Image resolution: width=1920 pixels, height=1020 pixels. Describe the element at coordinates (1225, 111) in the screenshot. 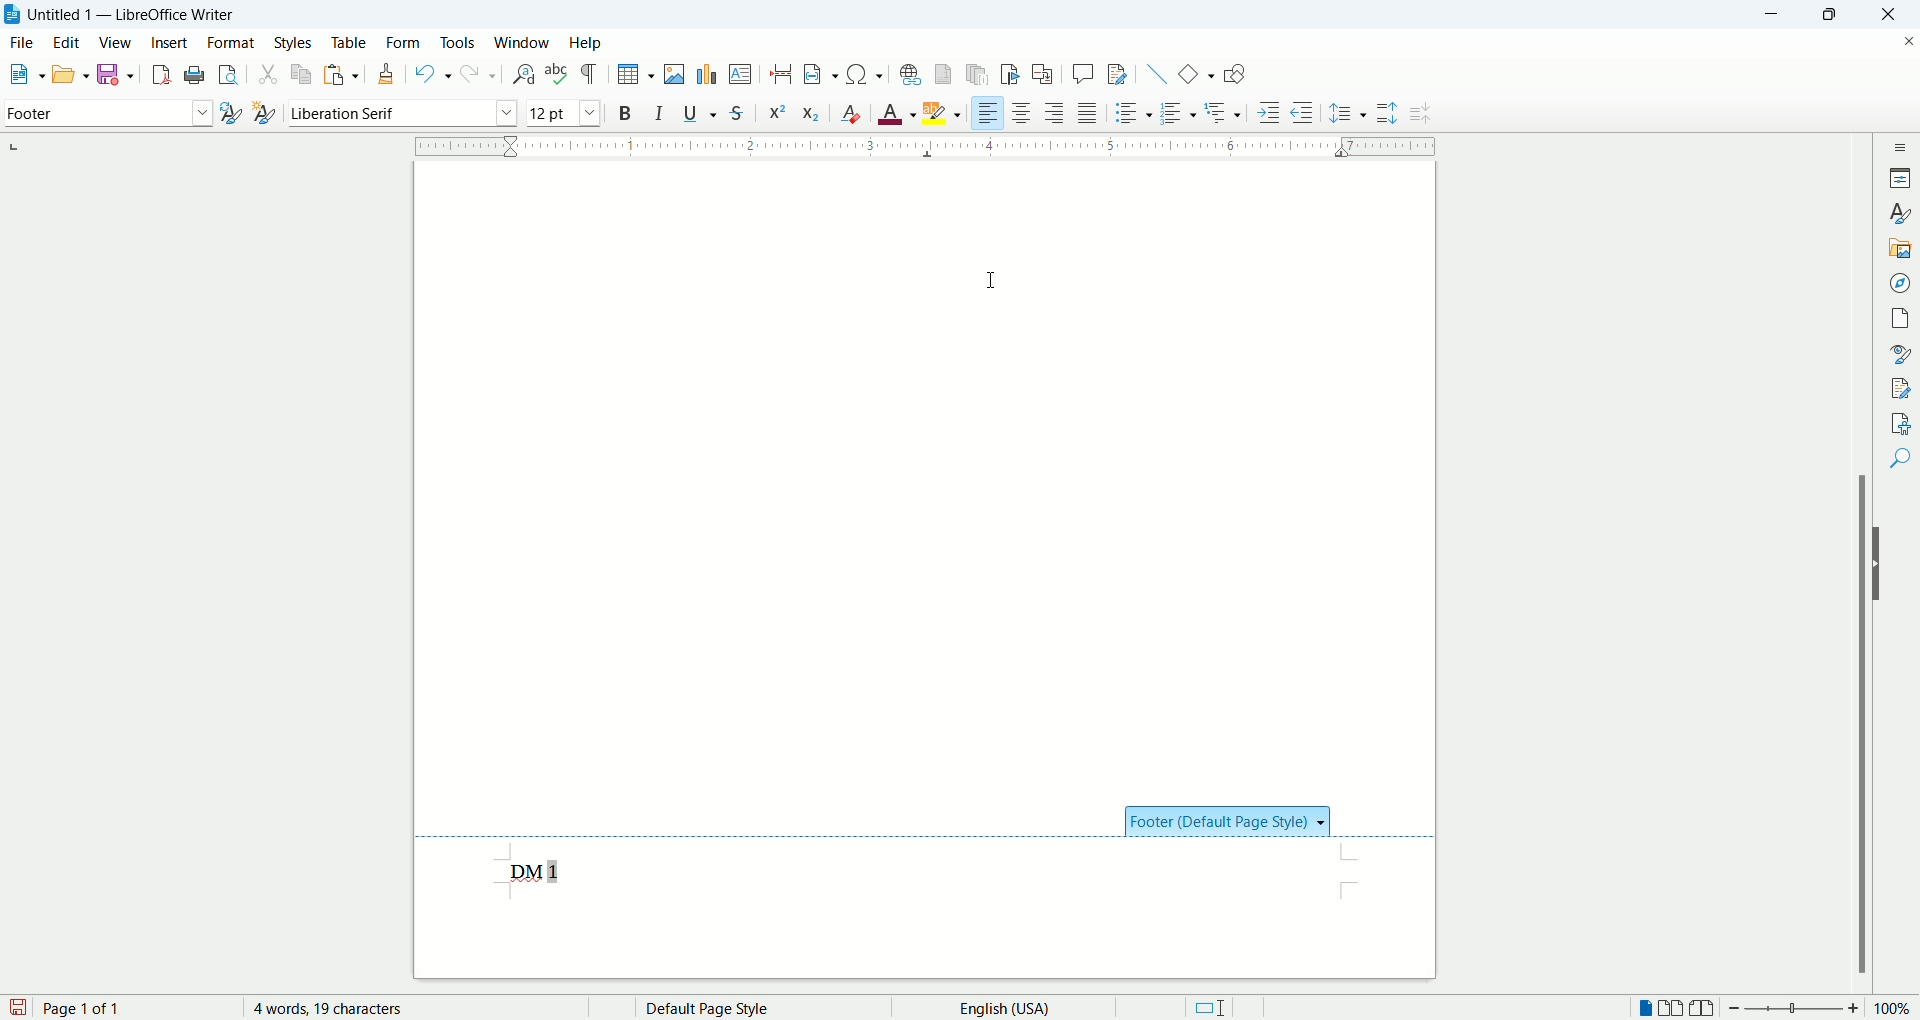

I see `outline` at that location.